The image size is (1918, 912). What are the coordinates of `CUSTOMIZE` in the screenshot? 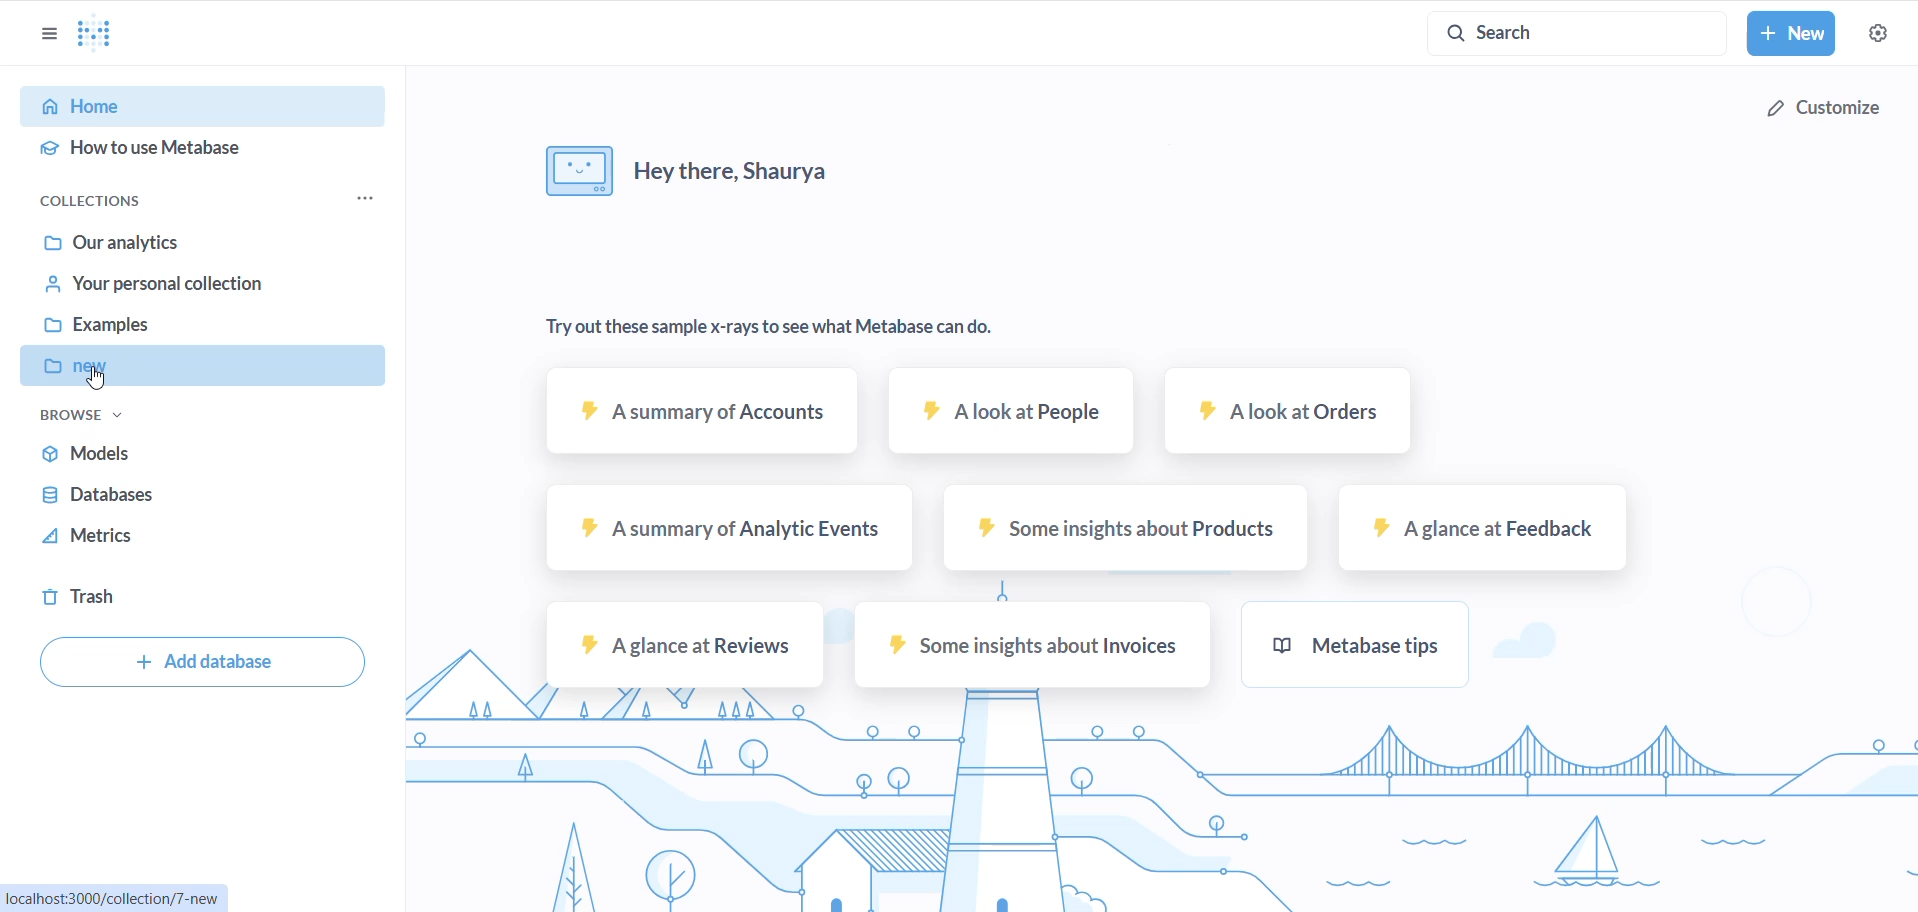 It's located at (1829, 102).